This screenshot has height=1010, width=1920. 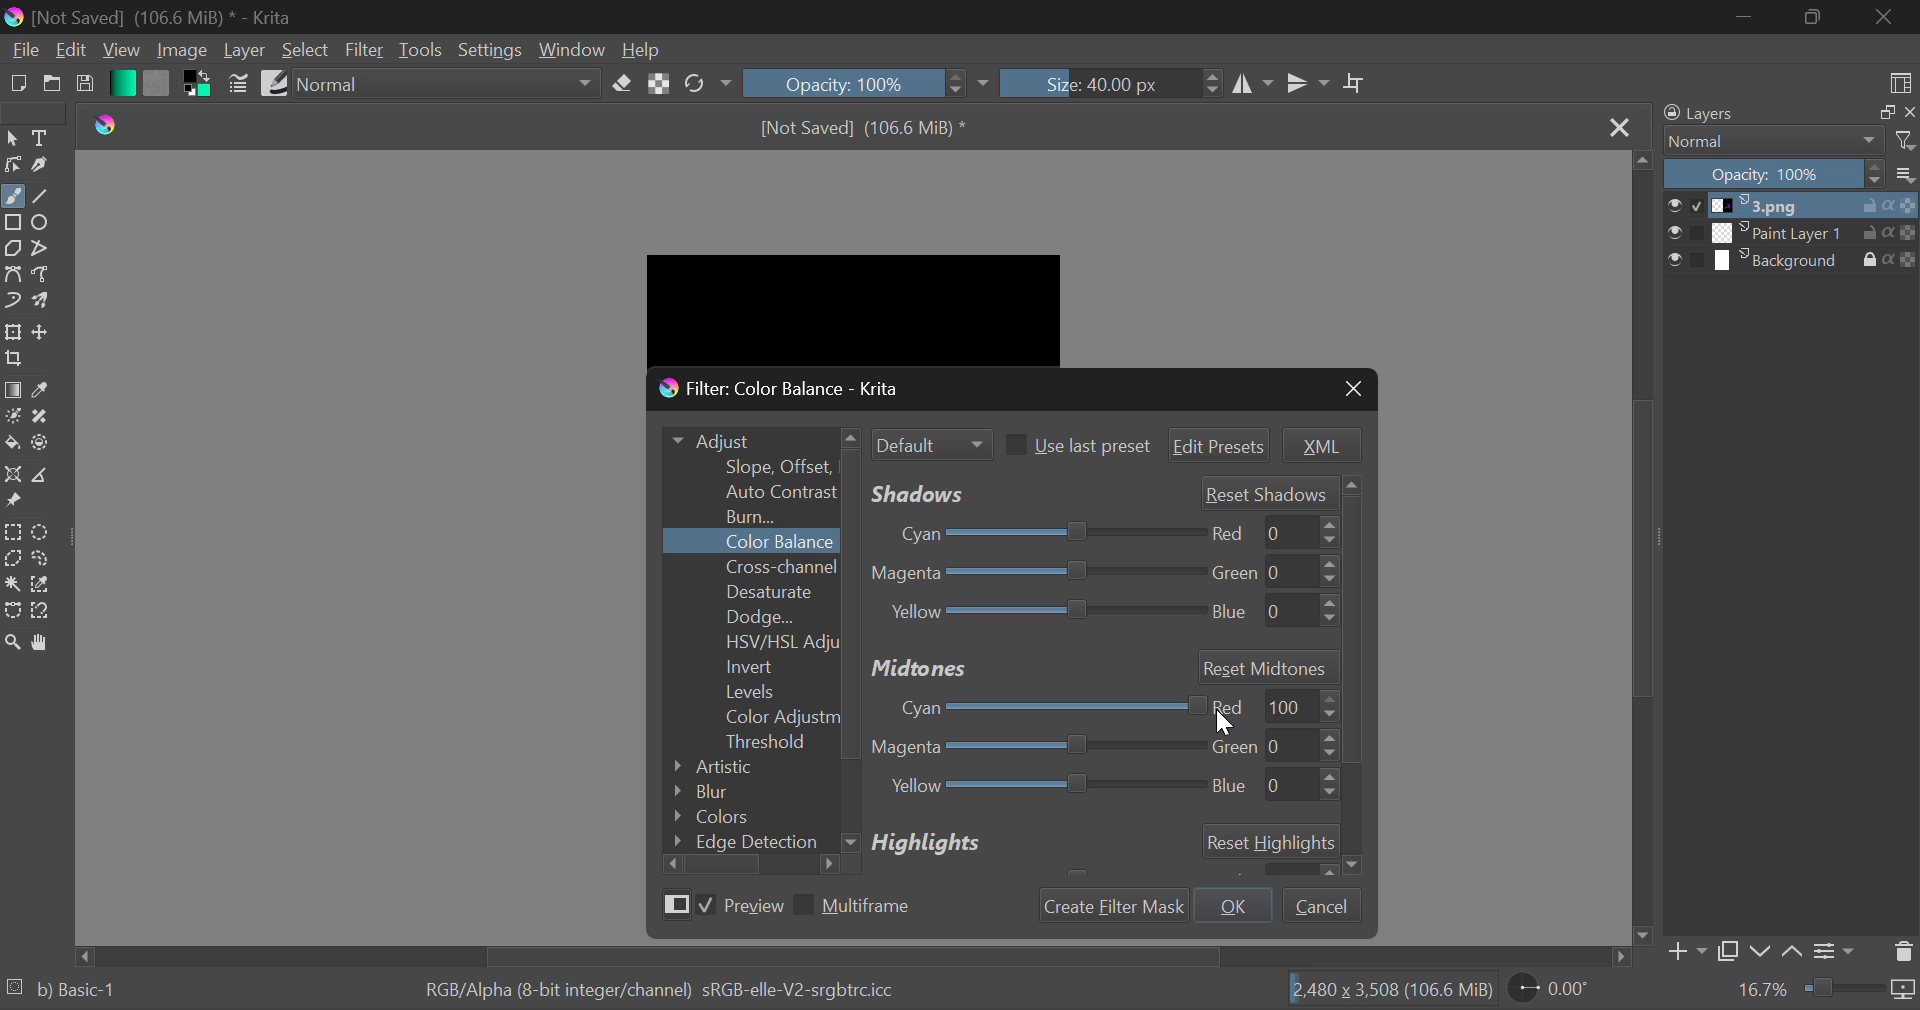 I want to click on blue, so click(x=1272, y=788).